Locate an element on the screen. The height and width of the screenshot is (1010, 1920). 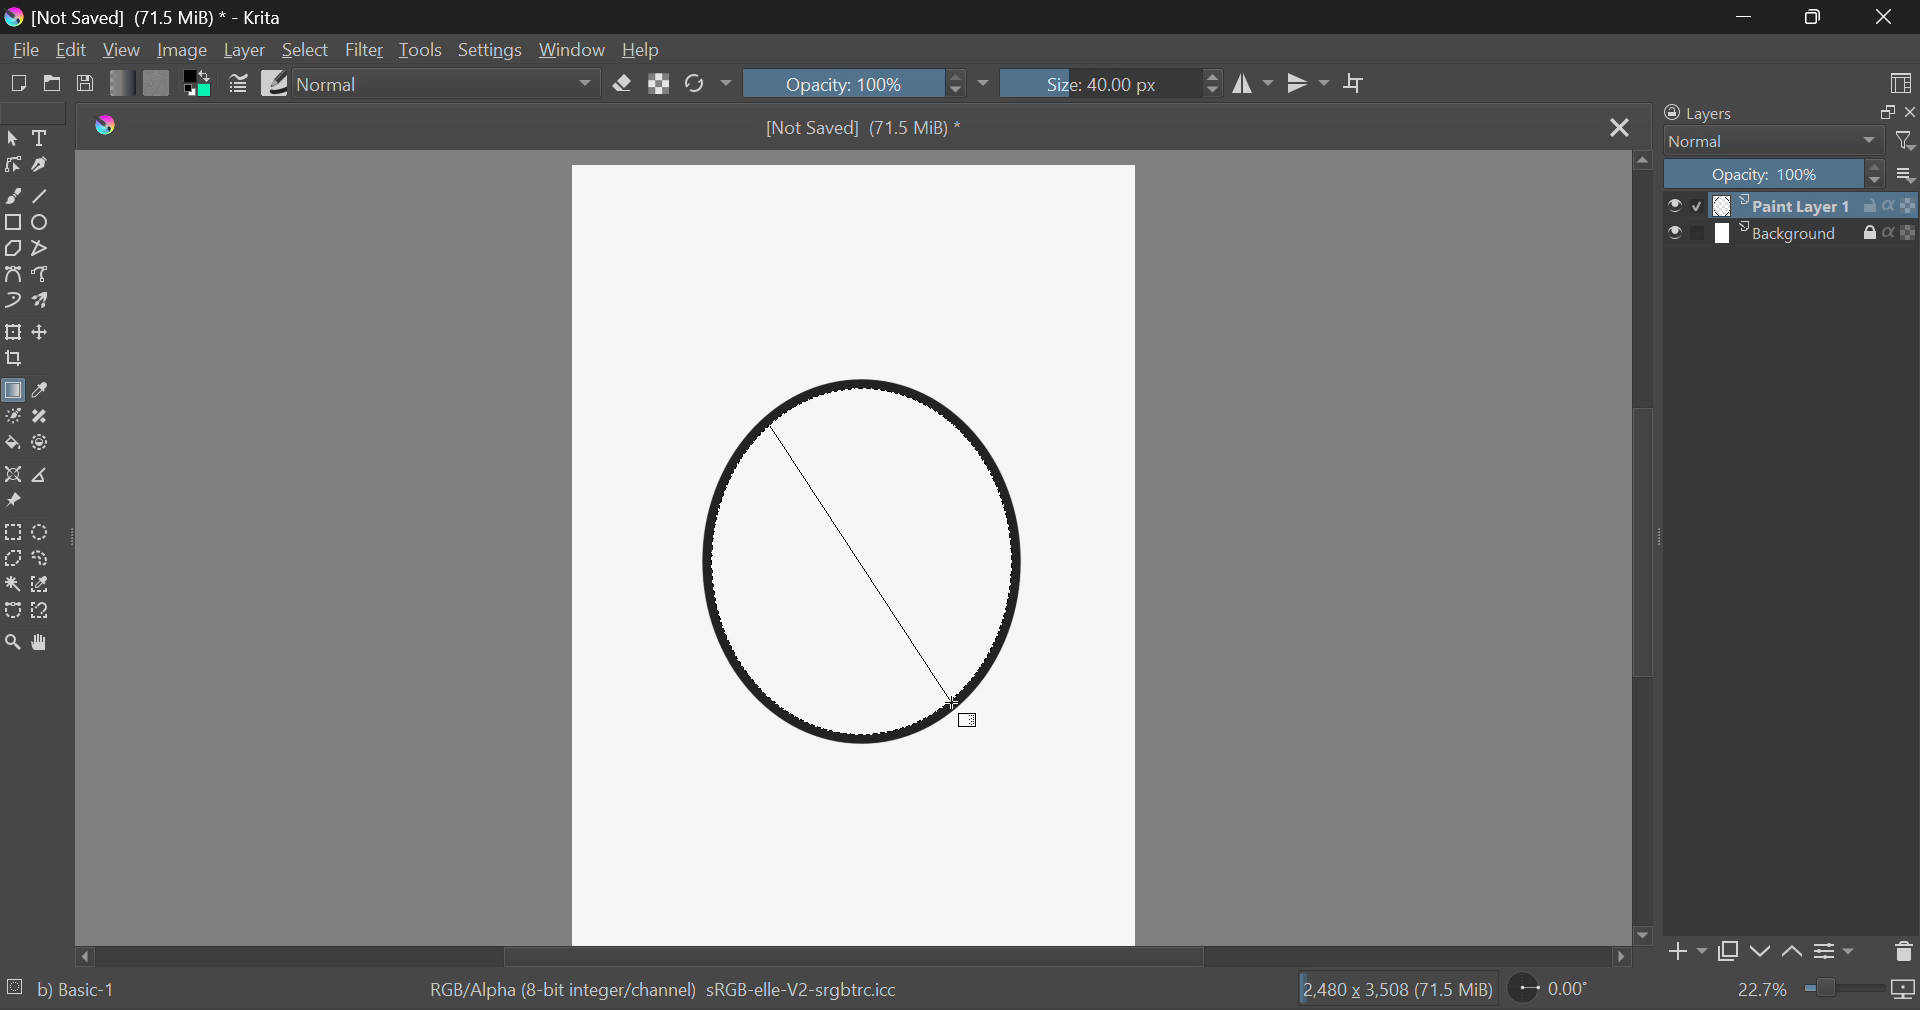
Window is located at coordinates (574, 53).